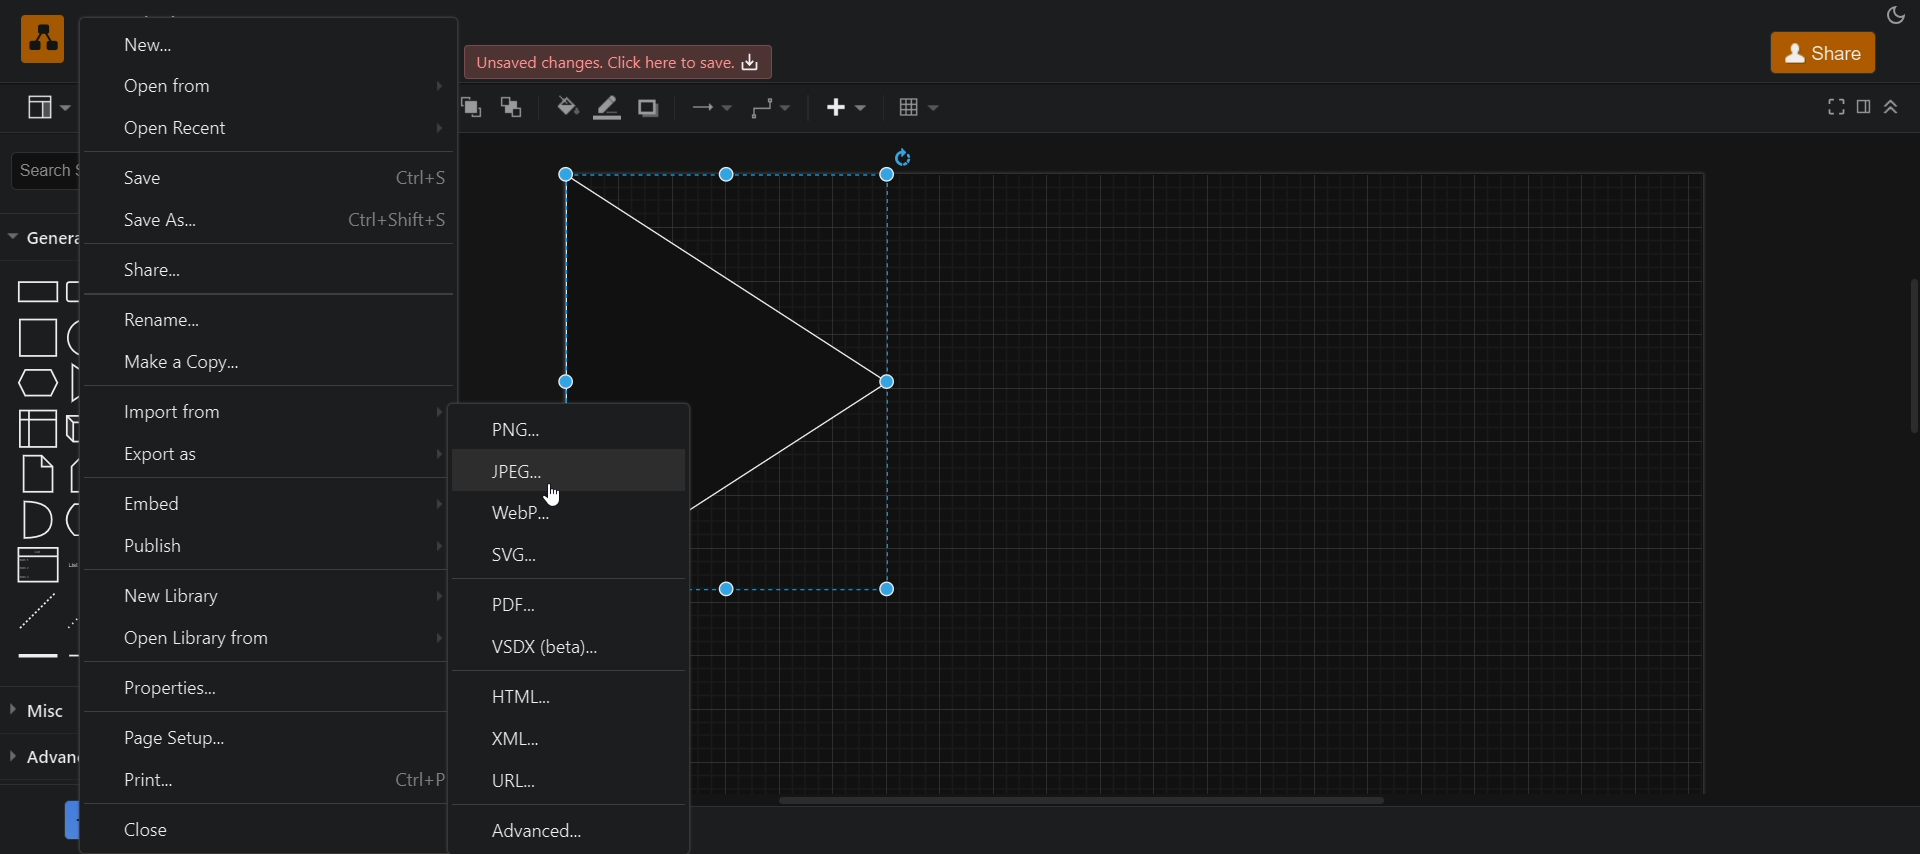 The image size is (1920, 854). Describe the element at coordinates (264, 367) in the screenshot. I see `make a copy` at that location.